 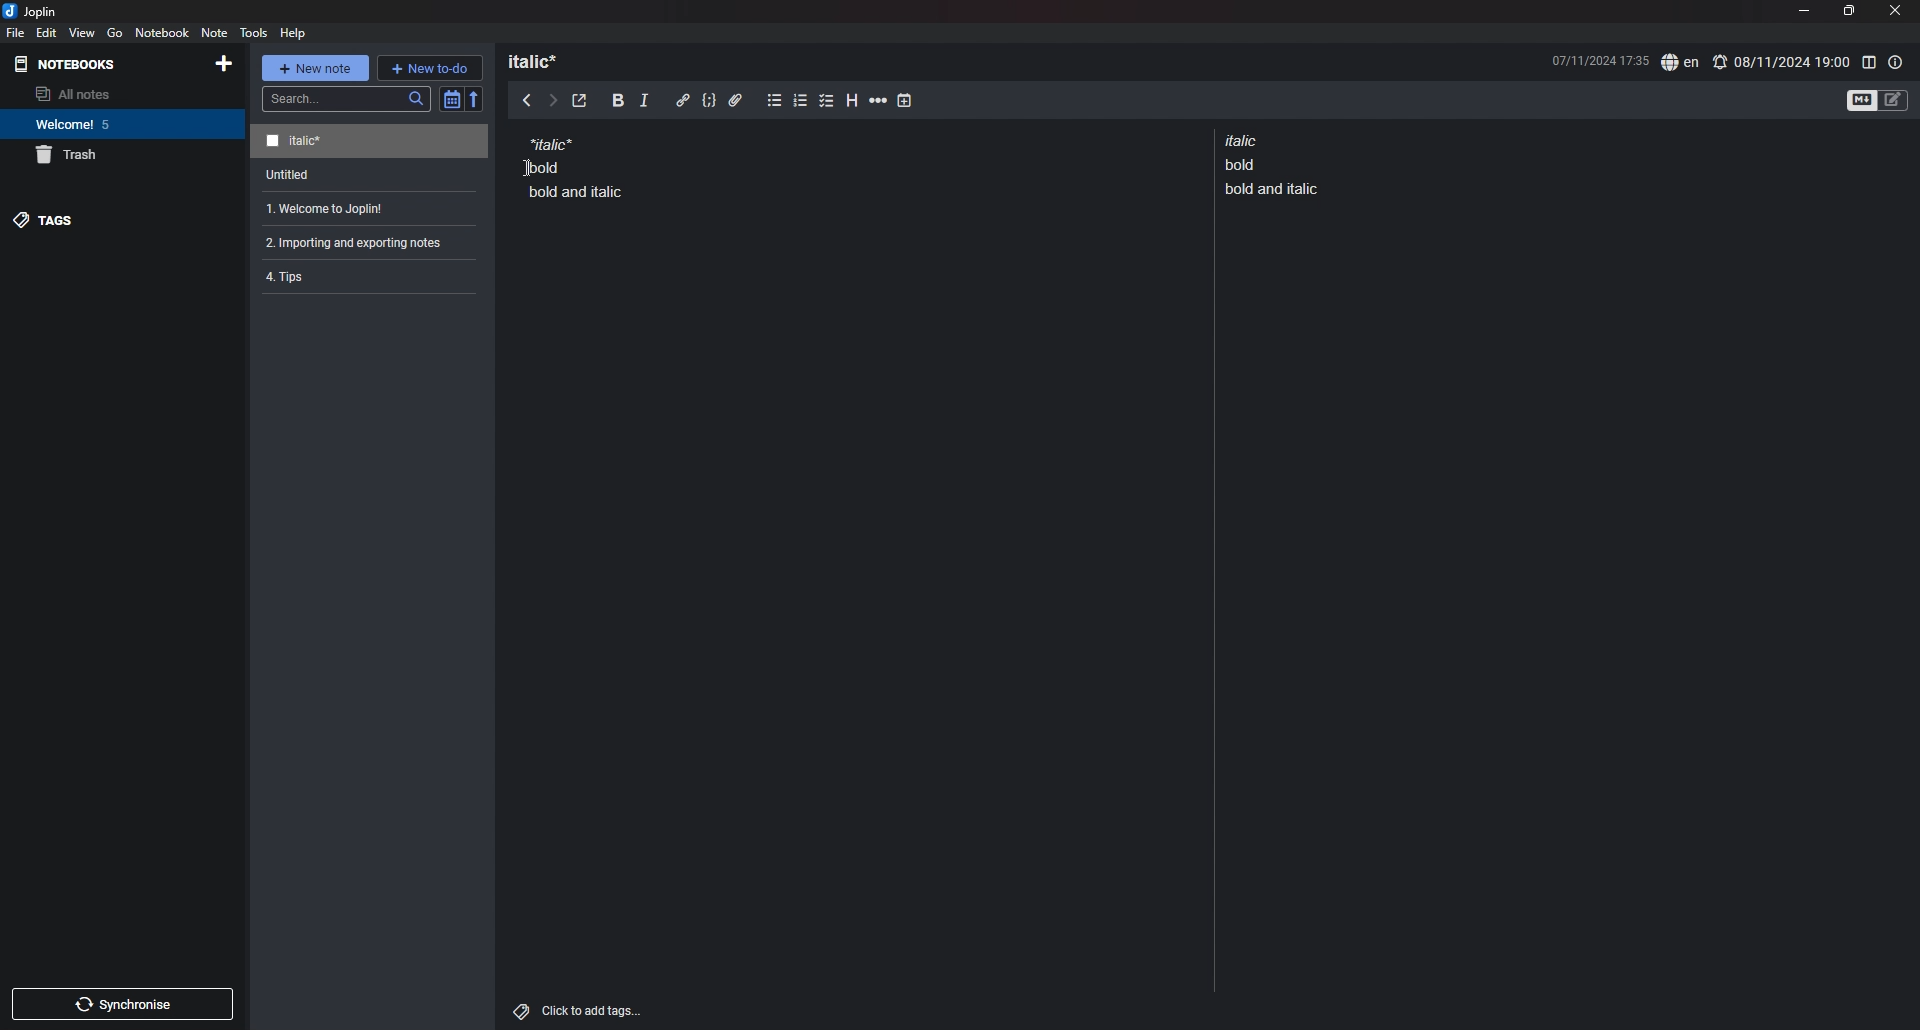 I want to click on note, so click(x=1276, y=164).